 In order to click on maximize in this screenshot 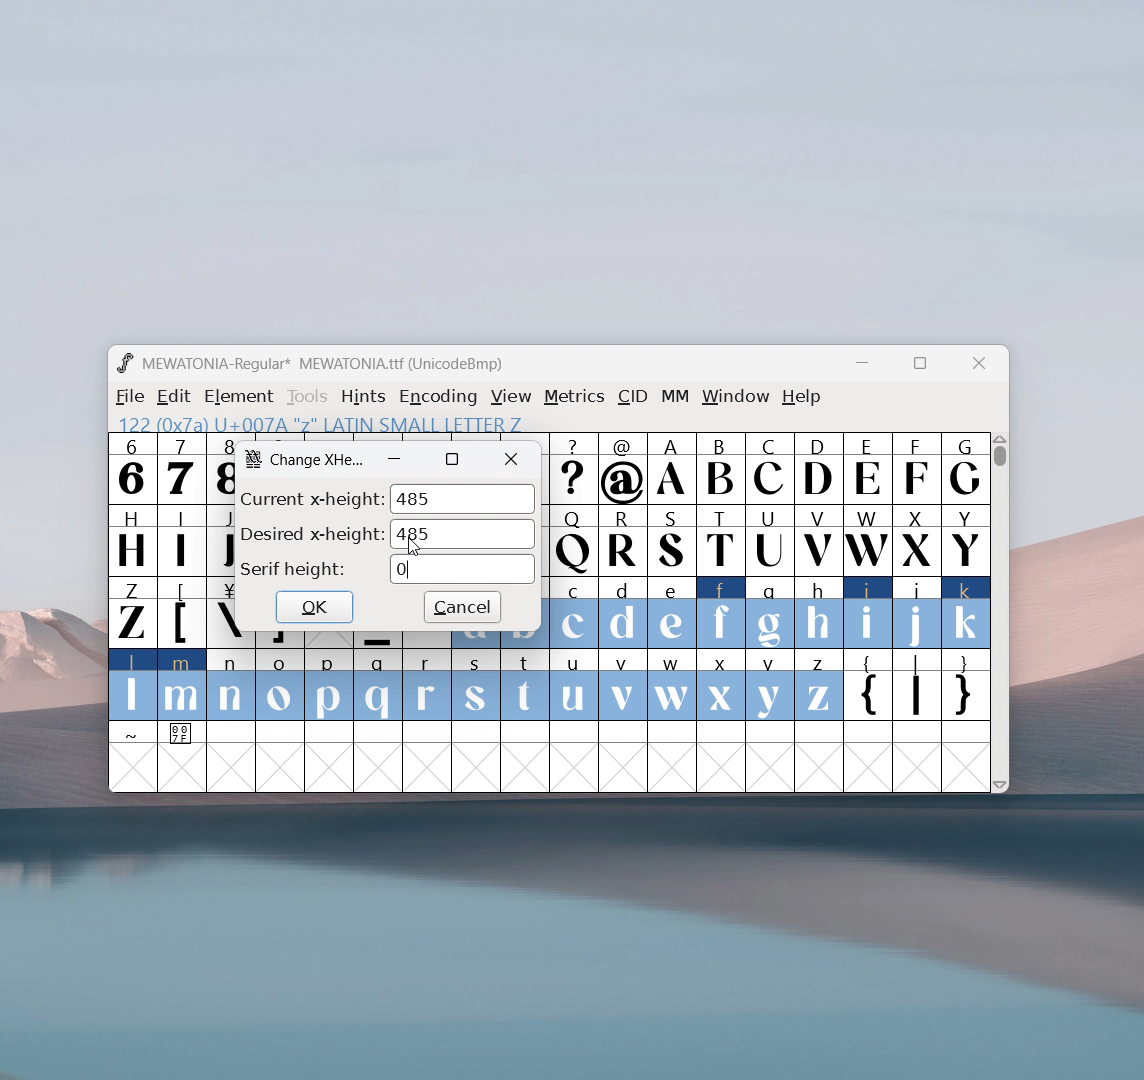, I will do `click(919, 366)`.